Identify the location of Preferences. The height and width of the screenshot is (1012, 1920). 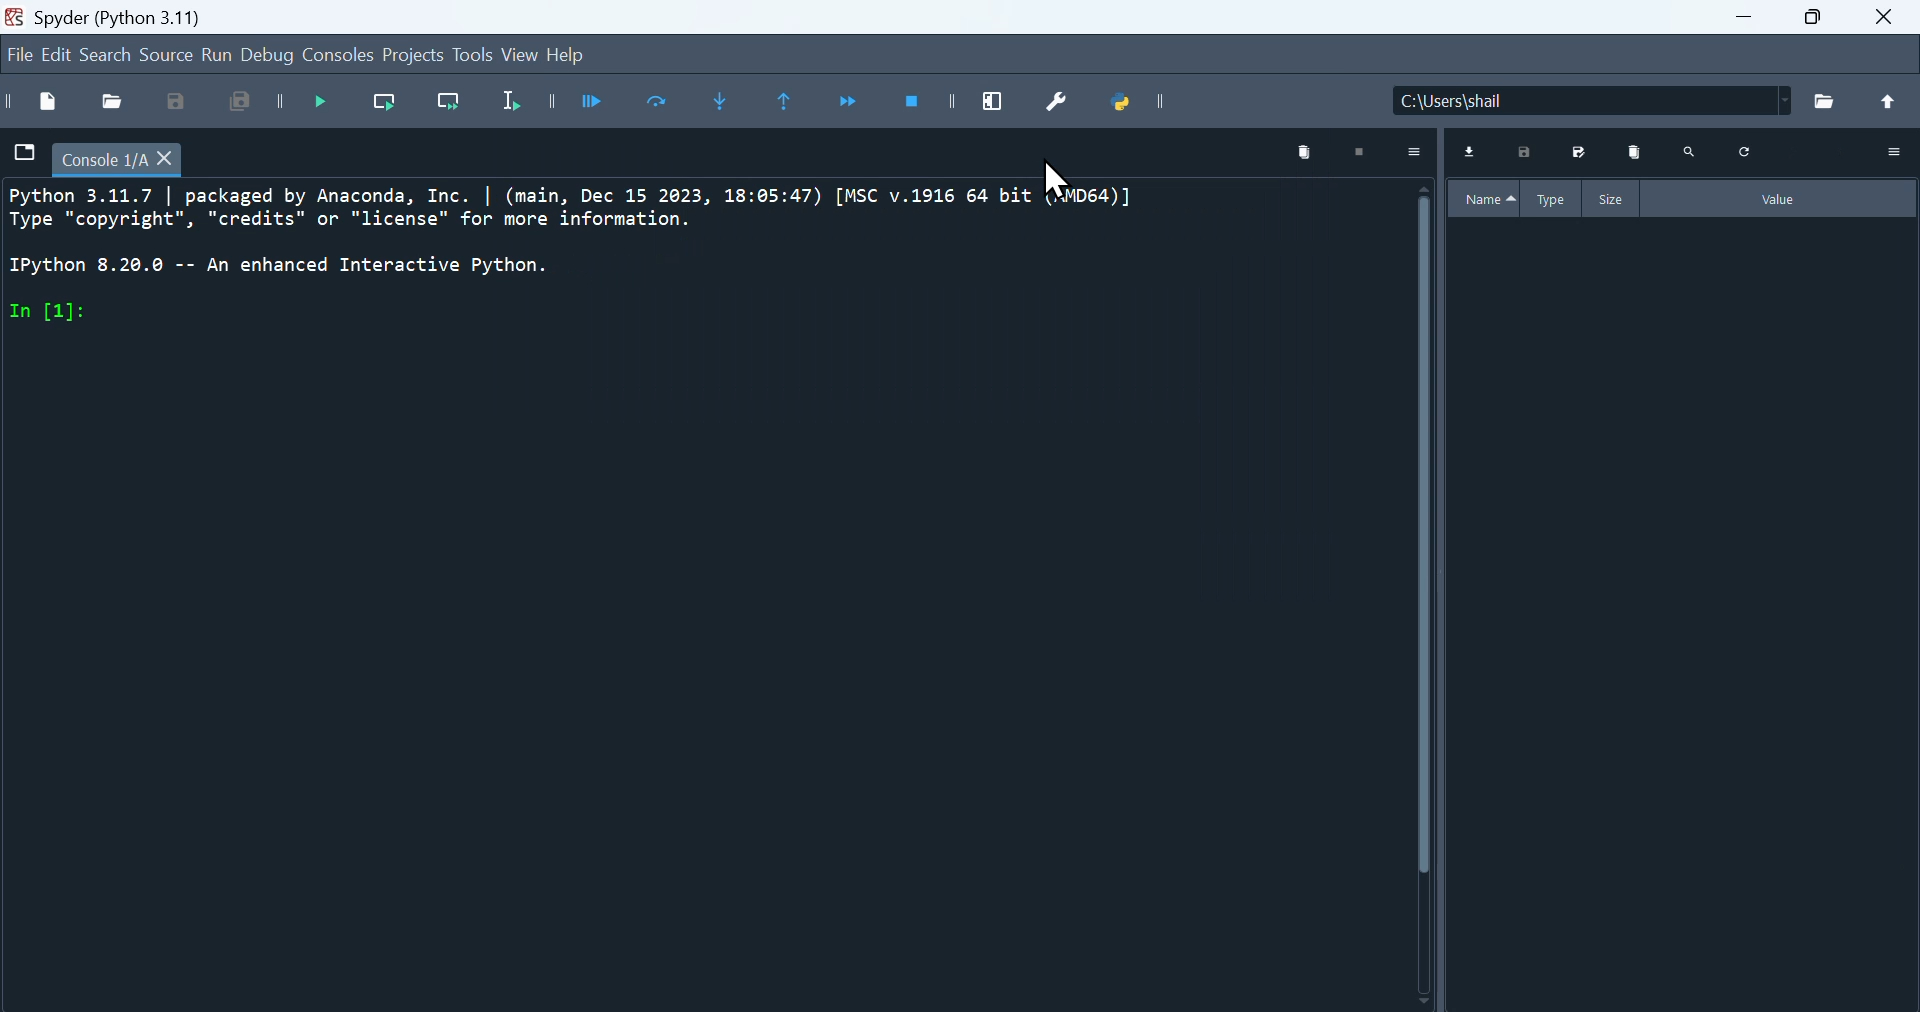
(1067, 104).